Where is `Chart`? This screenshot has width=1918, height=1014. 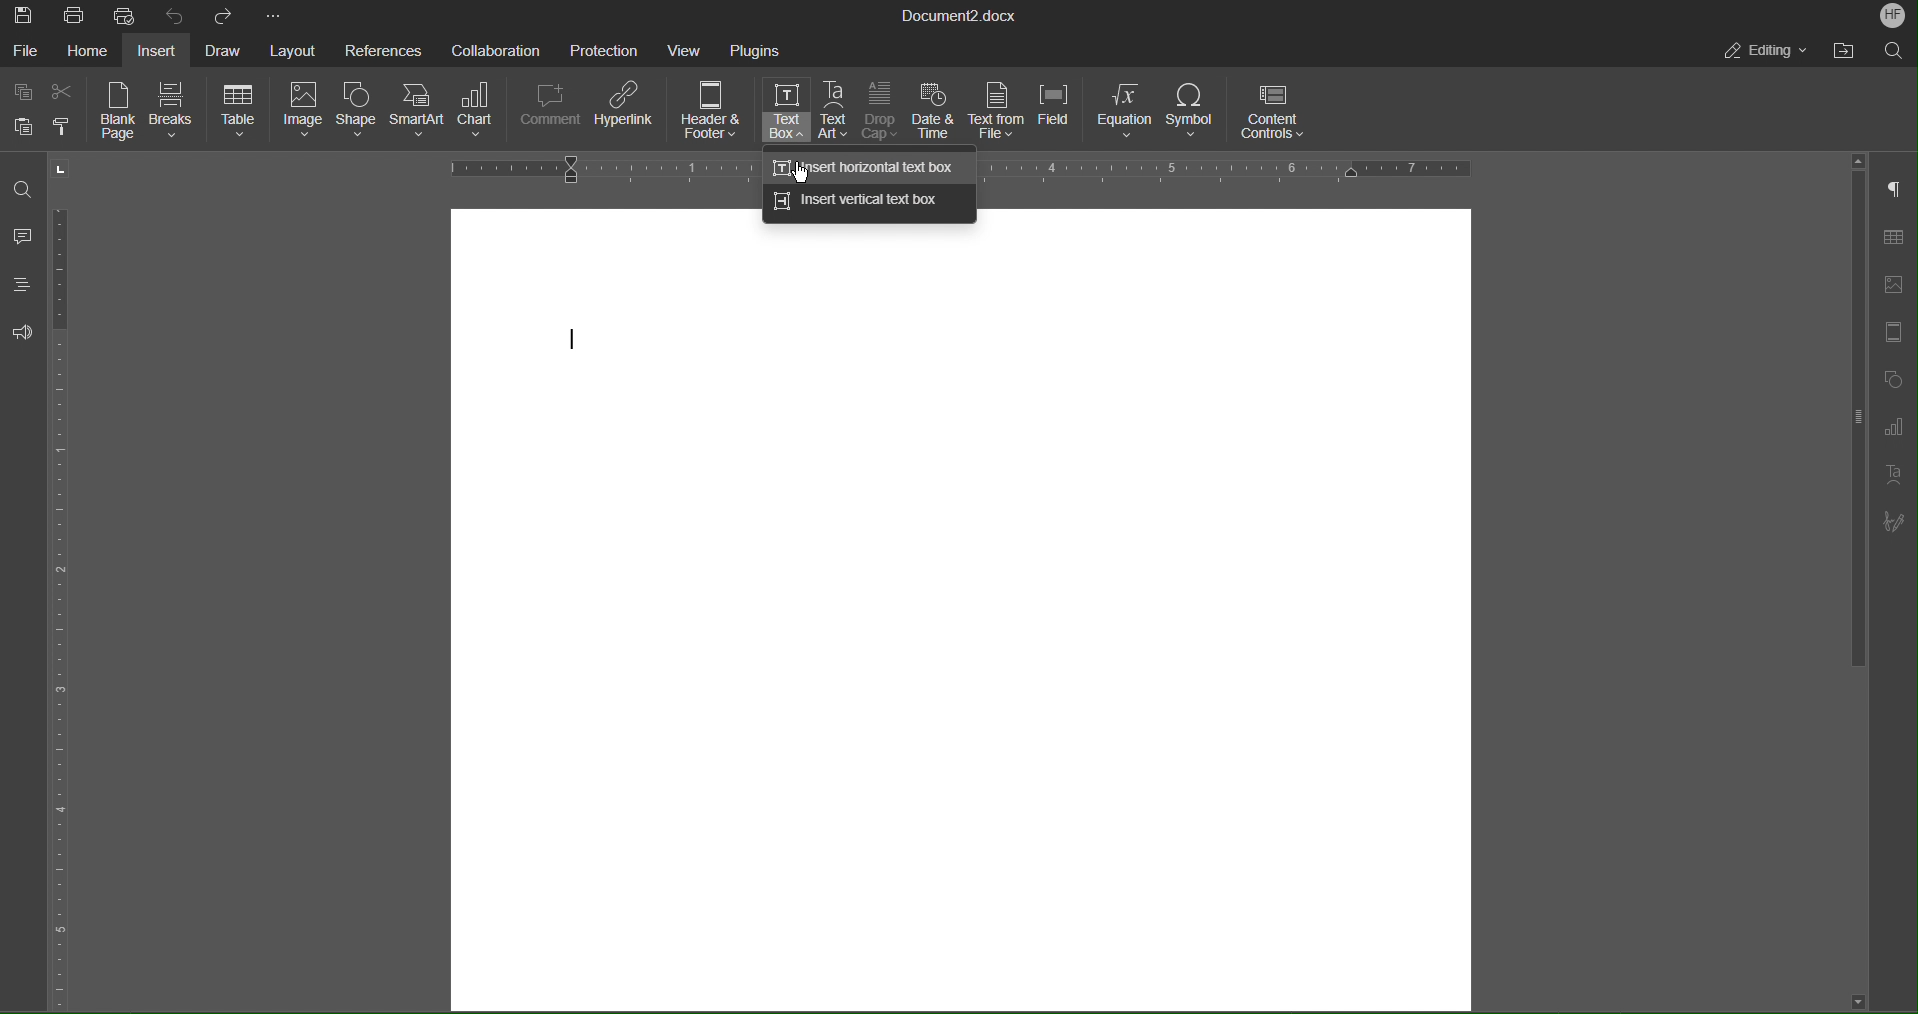 Chart is located at coordinates (481, 114).